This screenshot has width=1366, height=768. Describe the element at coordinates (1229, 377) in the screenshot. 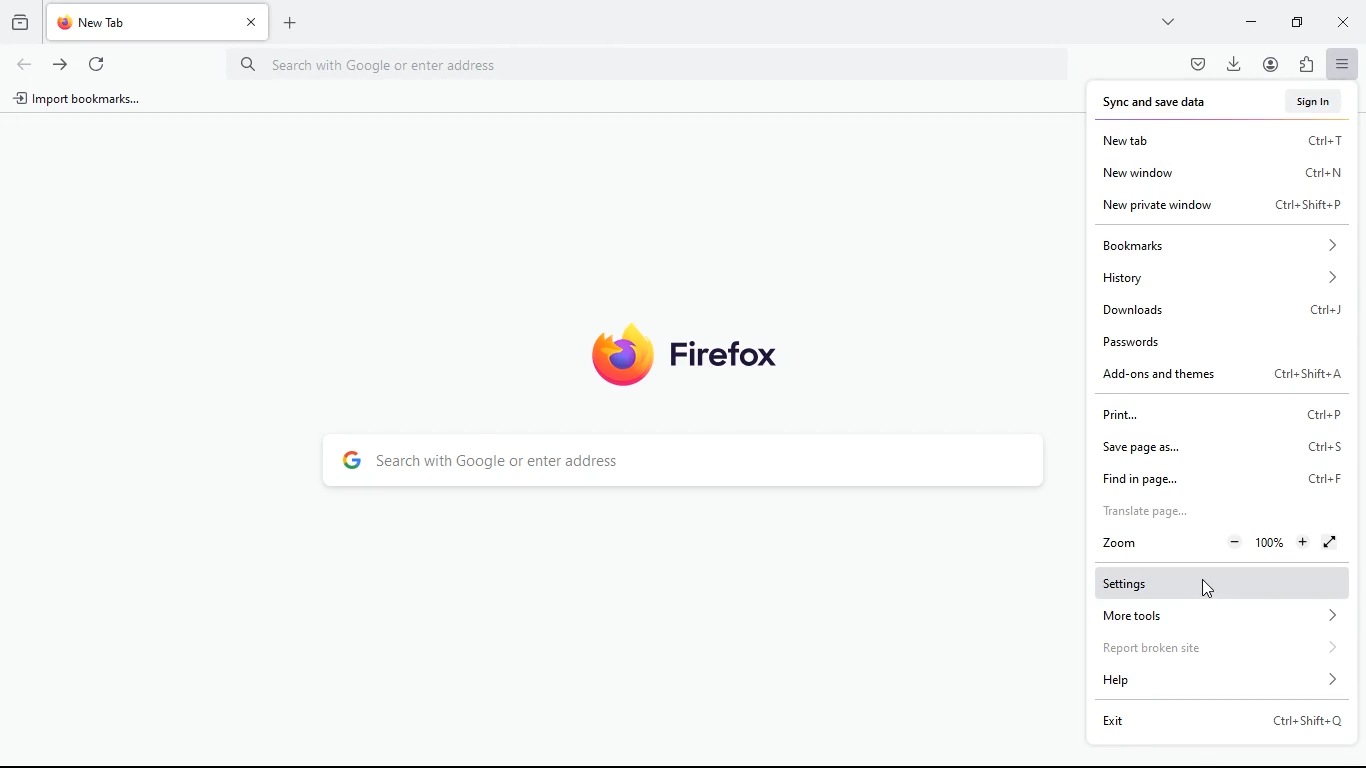

I see `add-ons and themes` at that location.